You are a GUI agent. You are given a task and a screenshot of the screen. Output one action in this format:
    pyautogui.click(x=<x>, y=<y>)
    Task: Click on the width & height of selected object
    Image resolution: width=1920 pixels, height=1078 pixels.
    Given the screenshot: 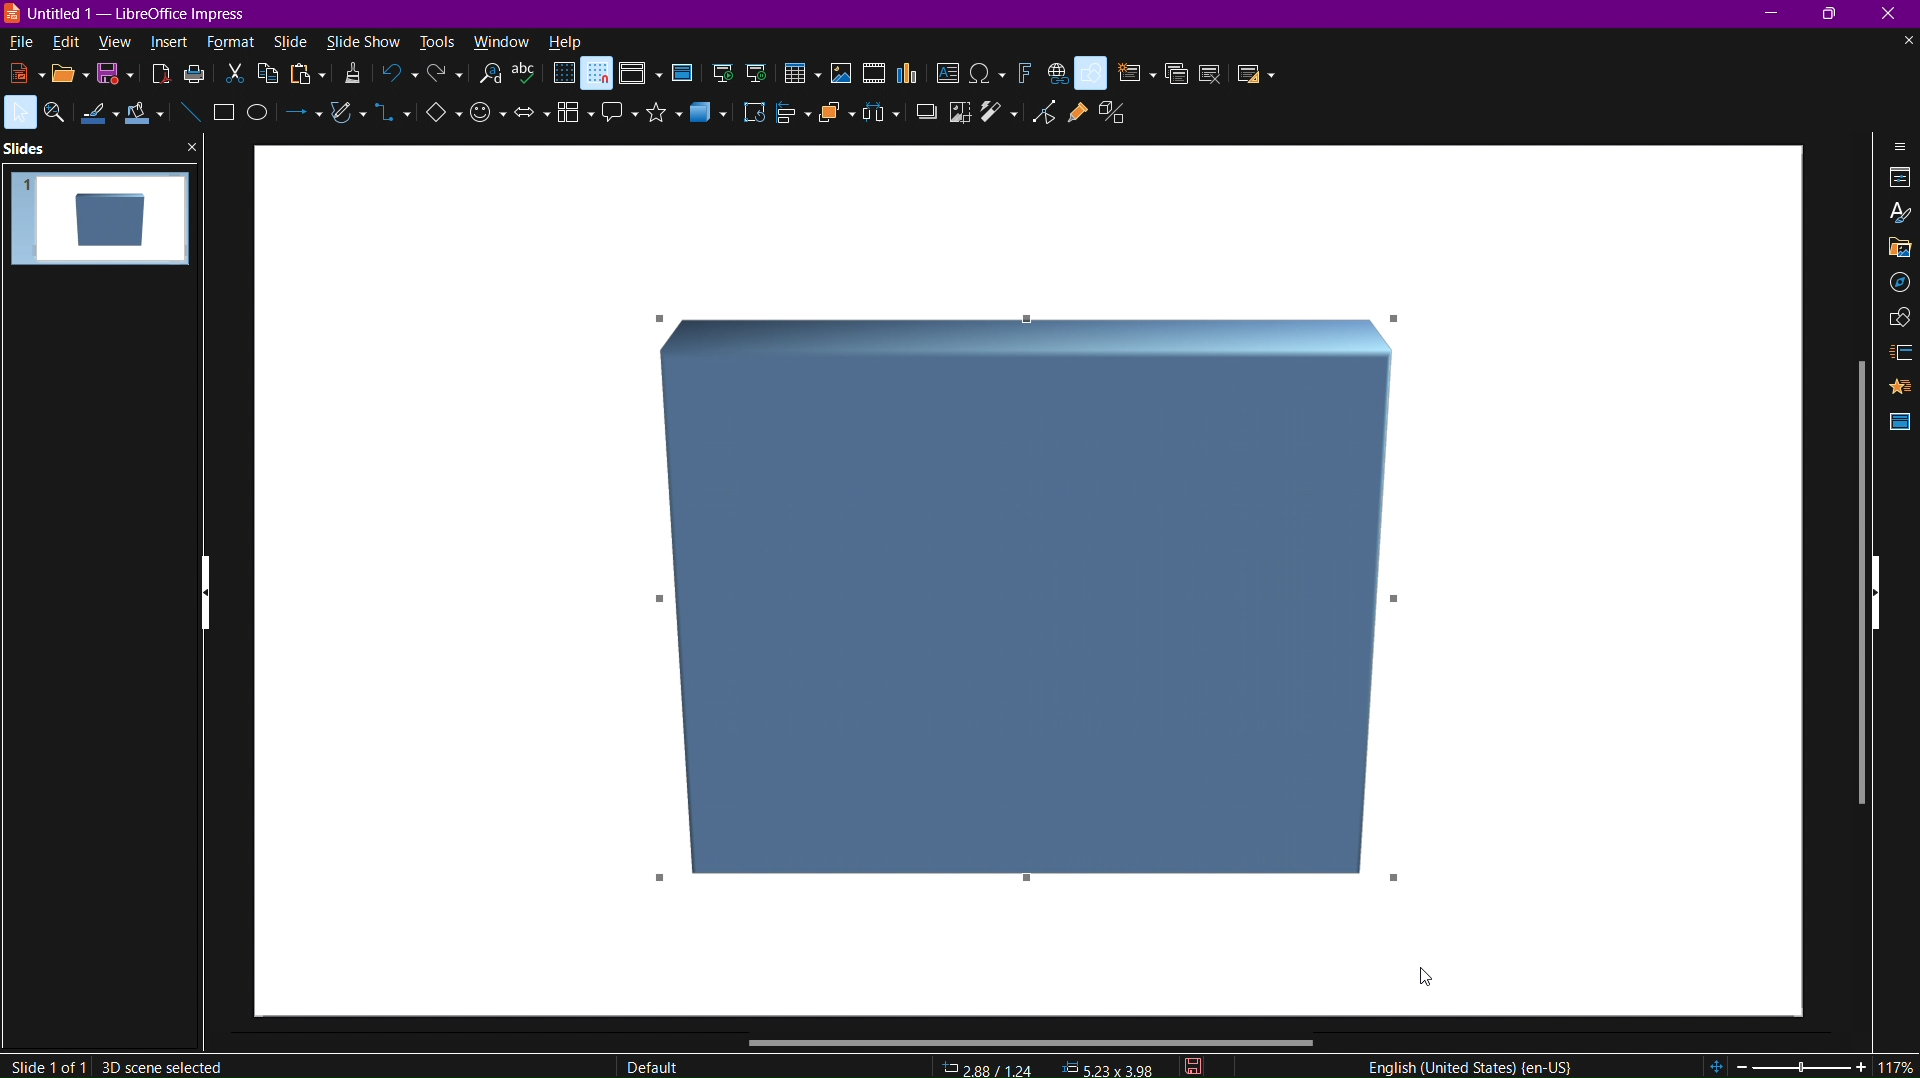 What is the action you would take?
    pyautogui.click(x=1109, y=1067)
    